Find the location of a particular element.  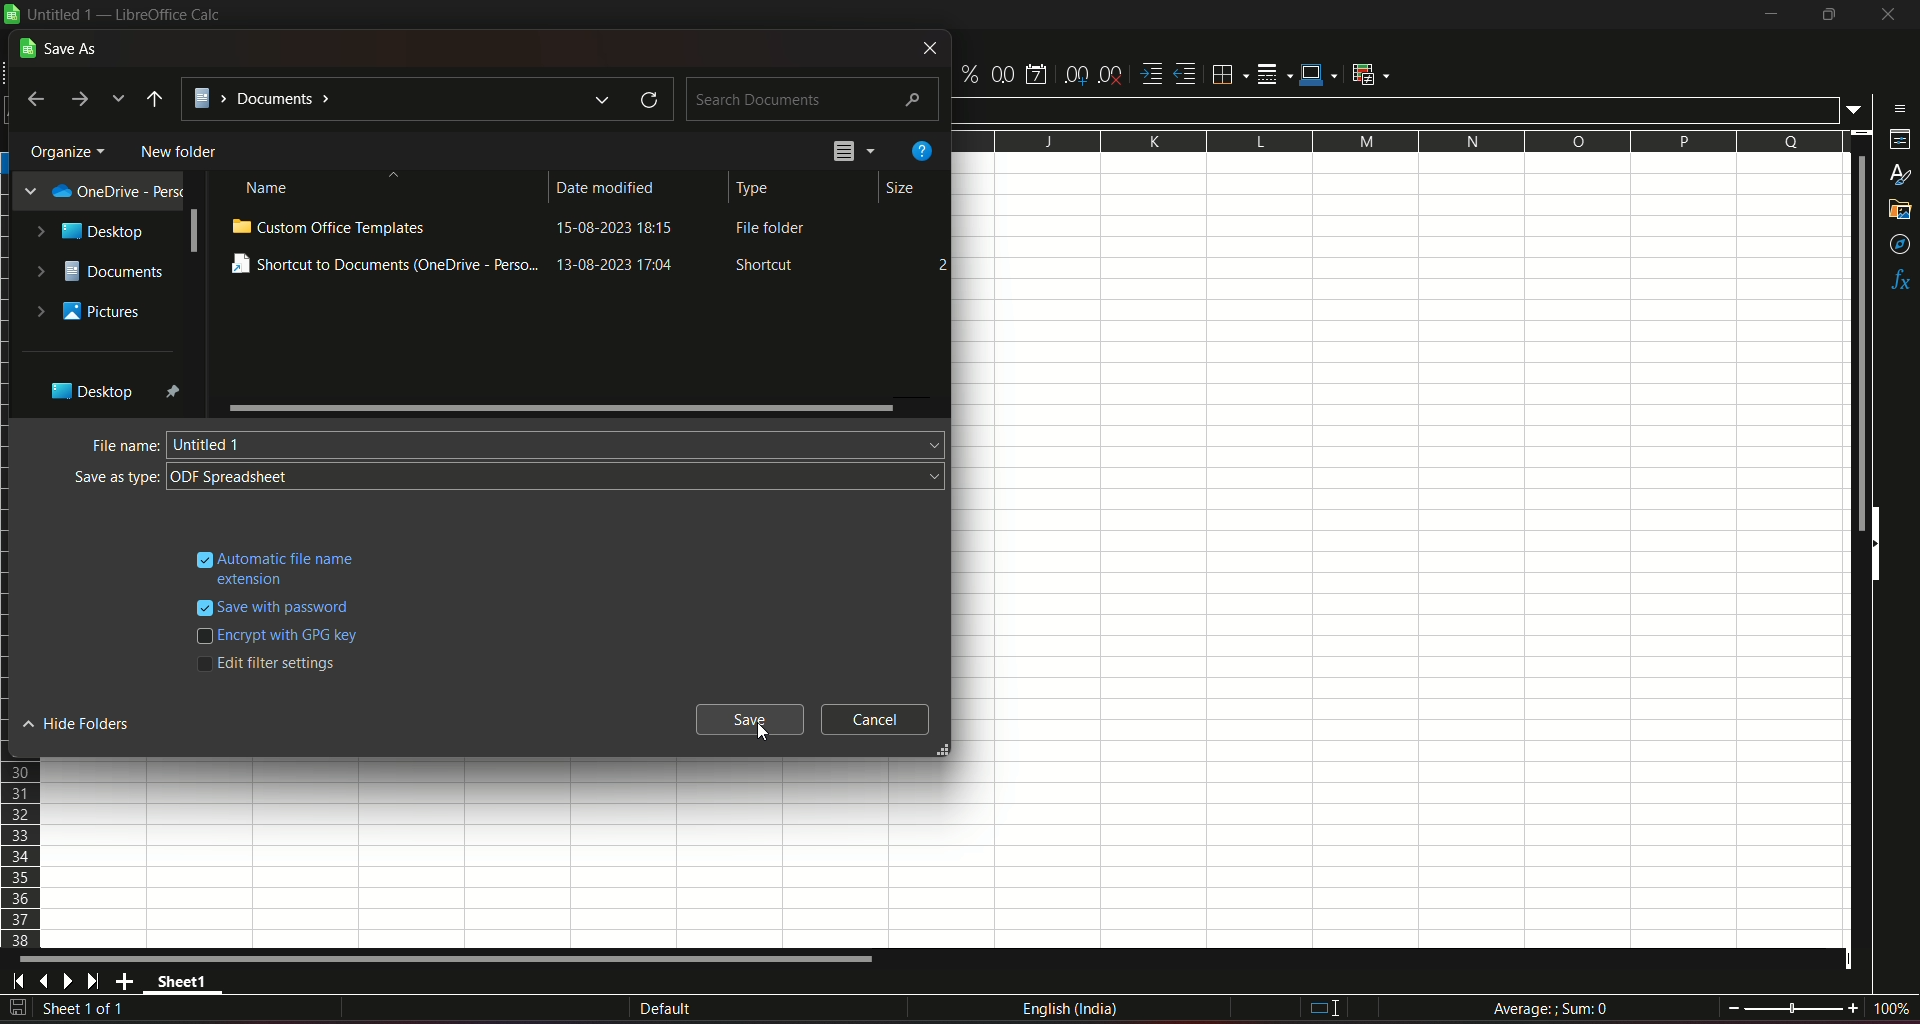

desktop is located at coordinates (88, 392).